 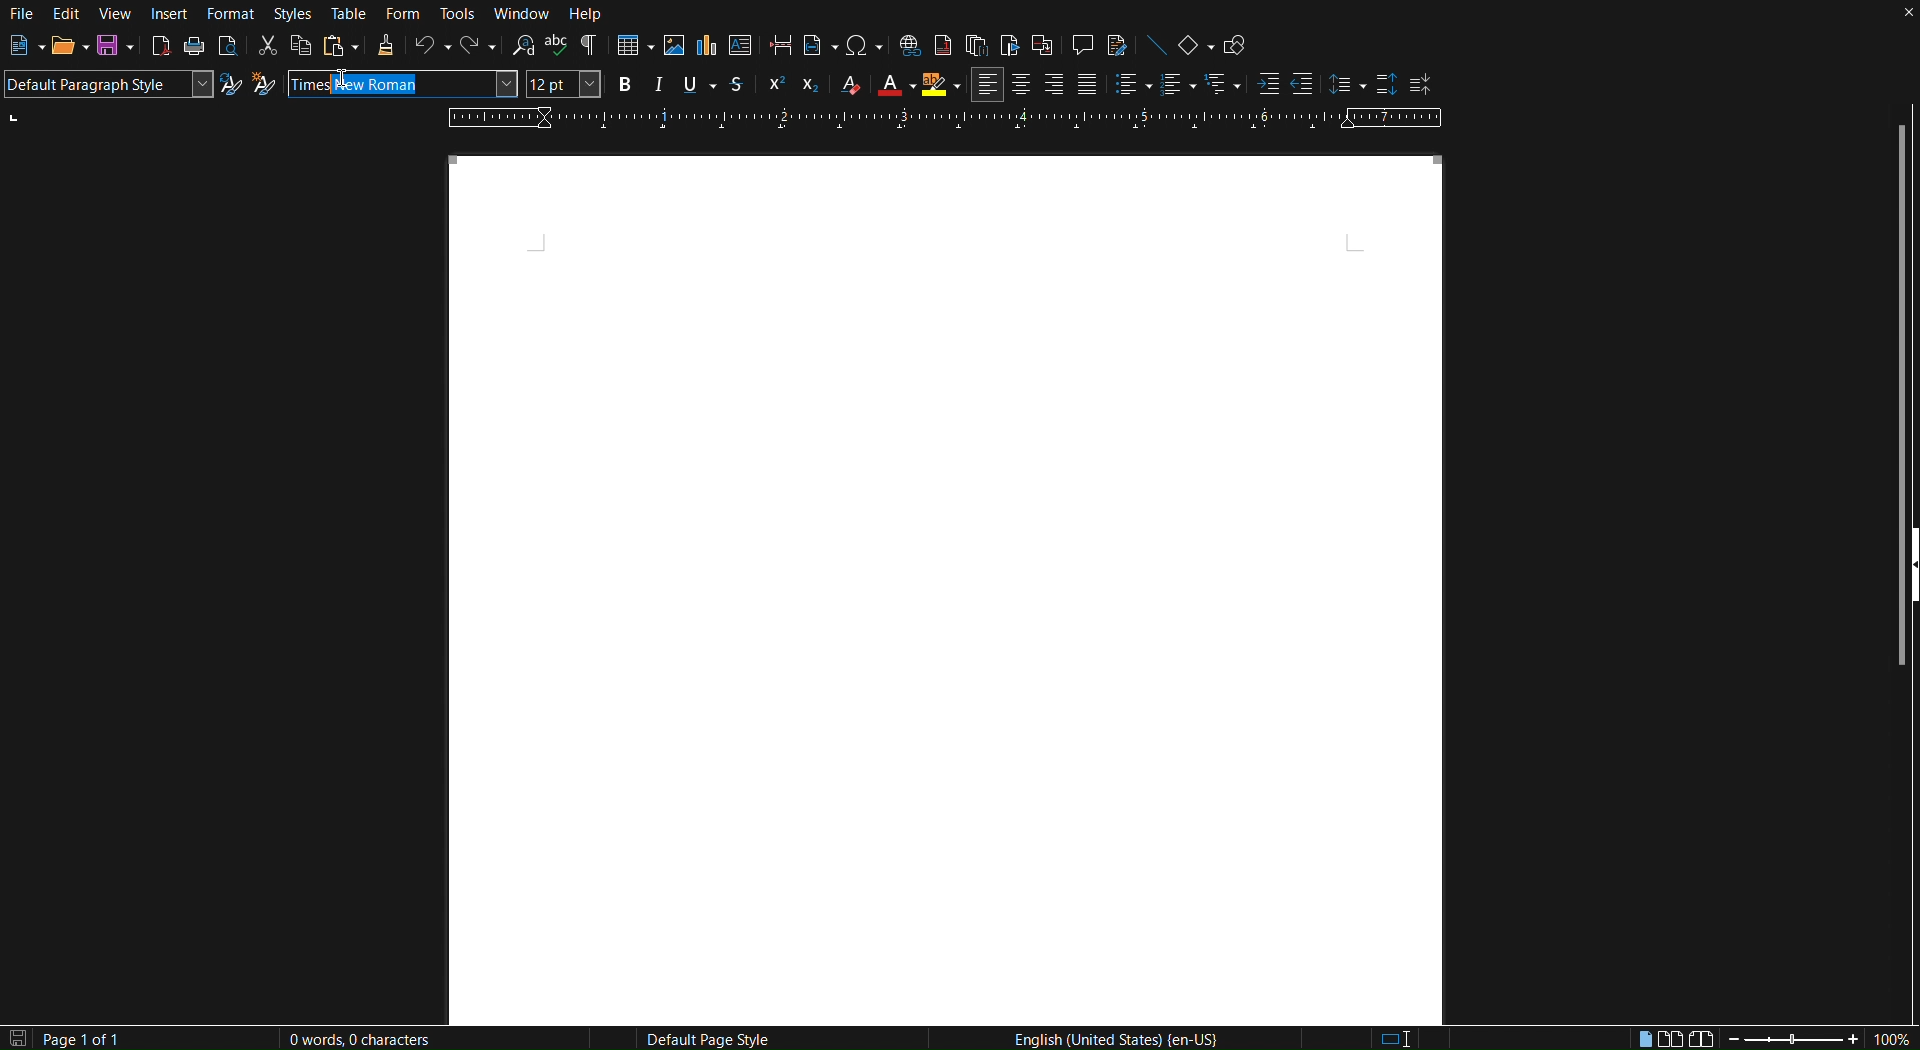 What do you see at coordinates (18, 48) in the screenshot?
I see `New` at bounding box center [18, 48].